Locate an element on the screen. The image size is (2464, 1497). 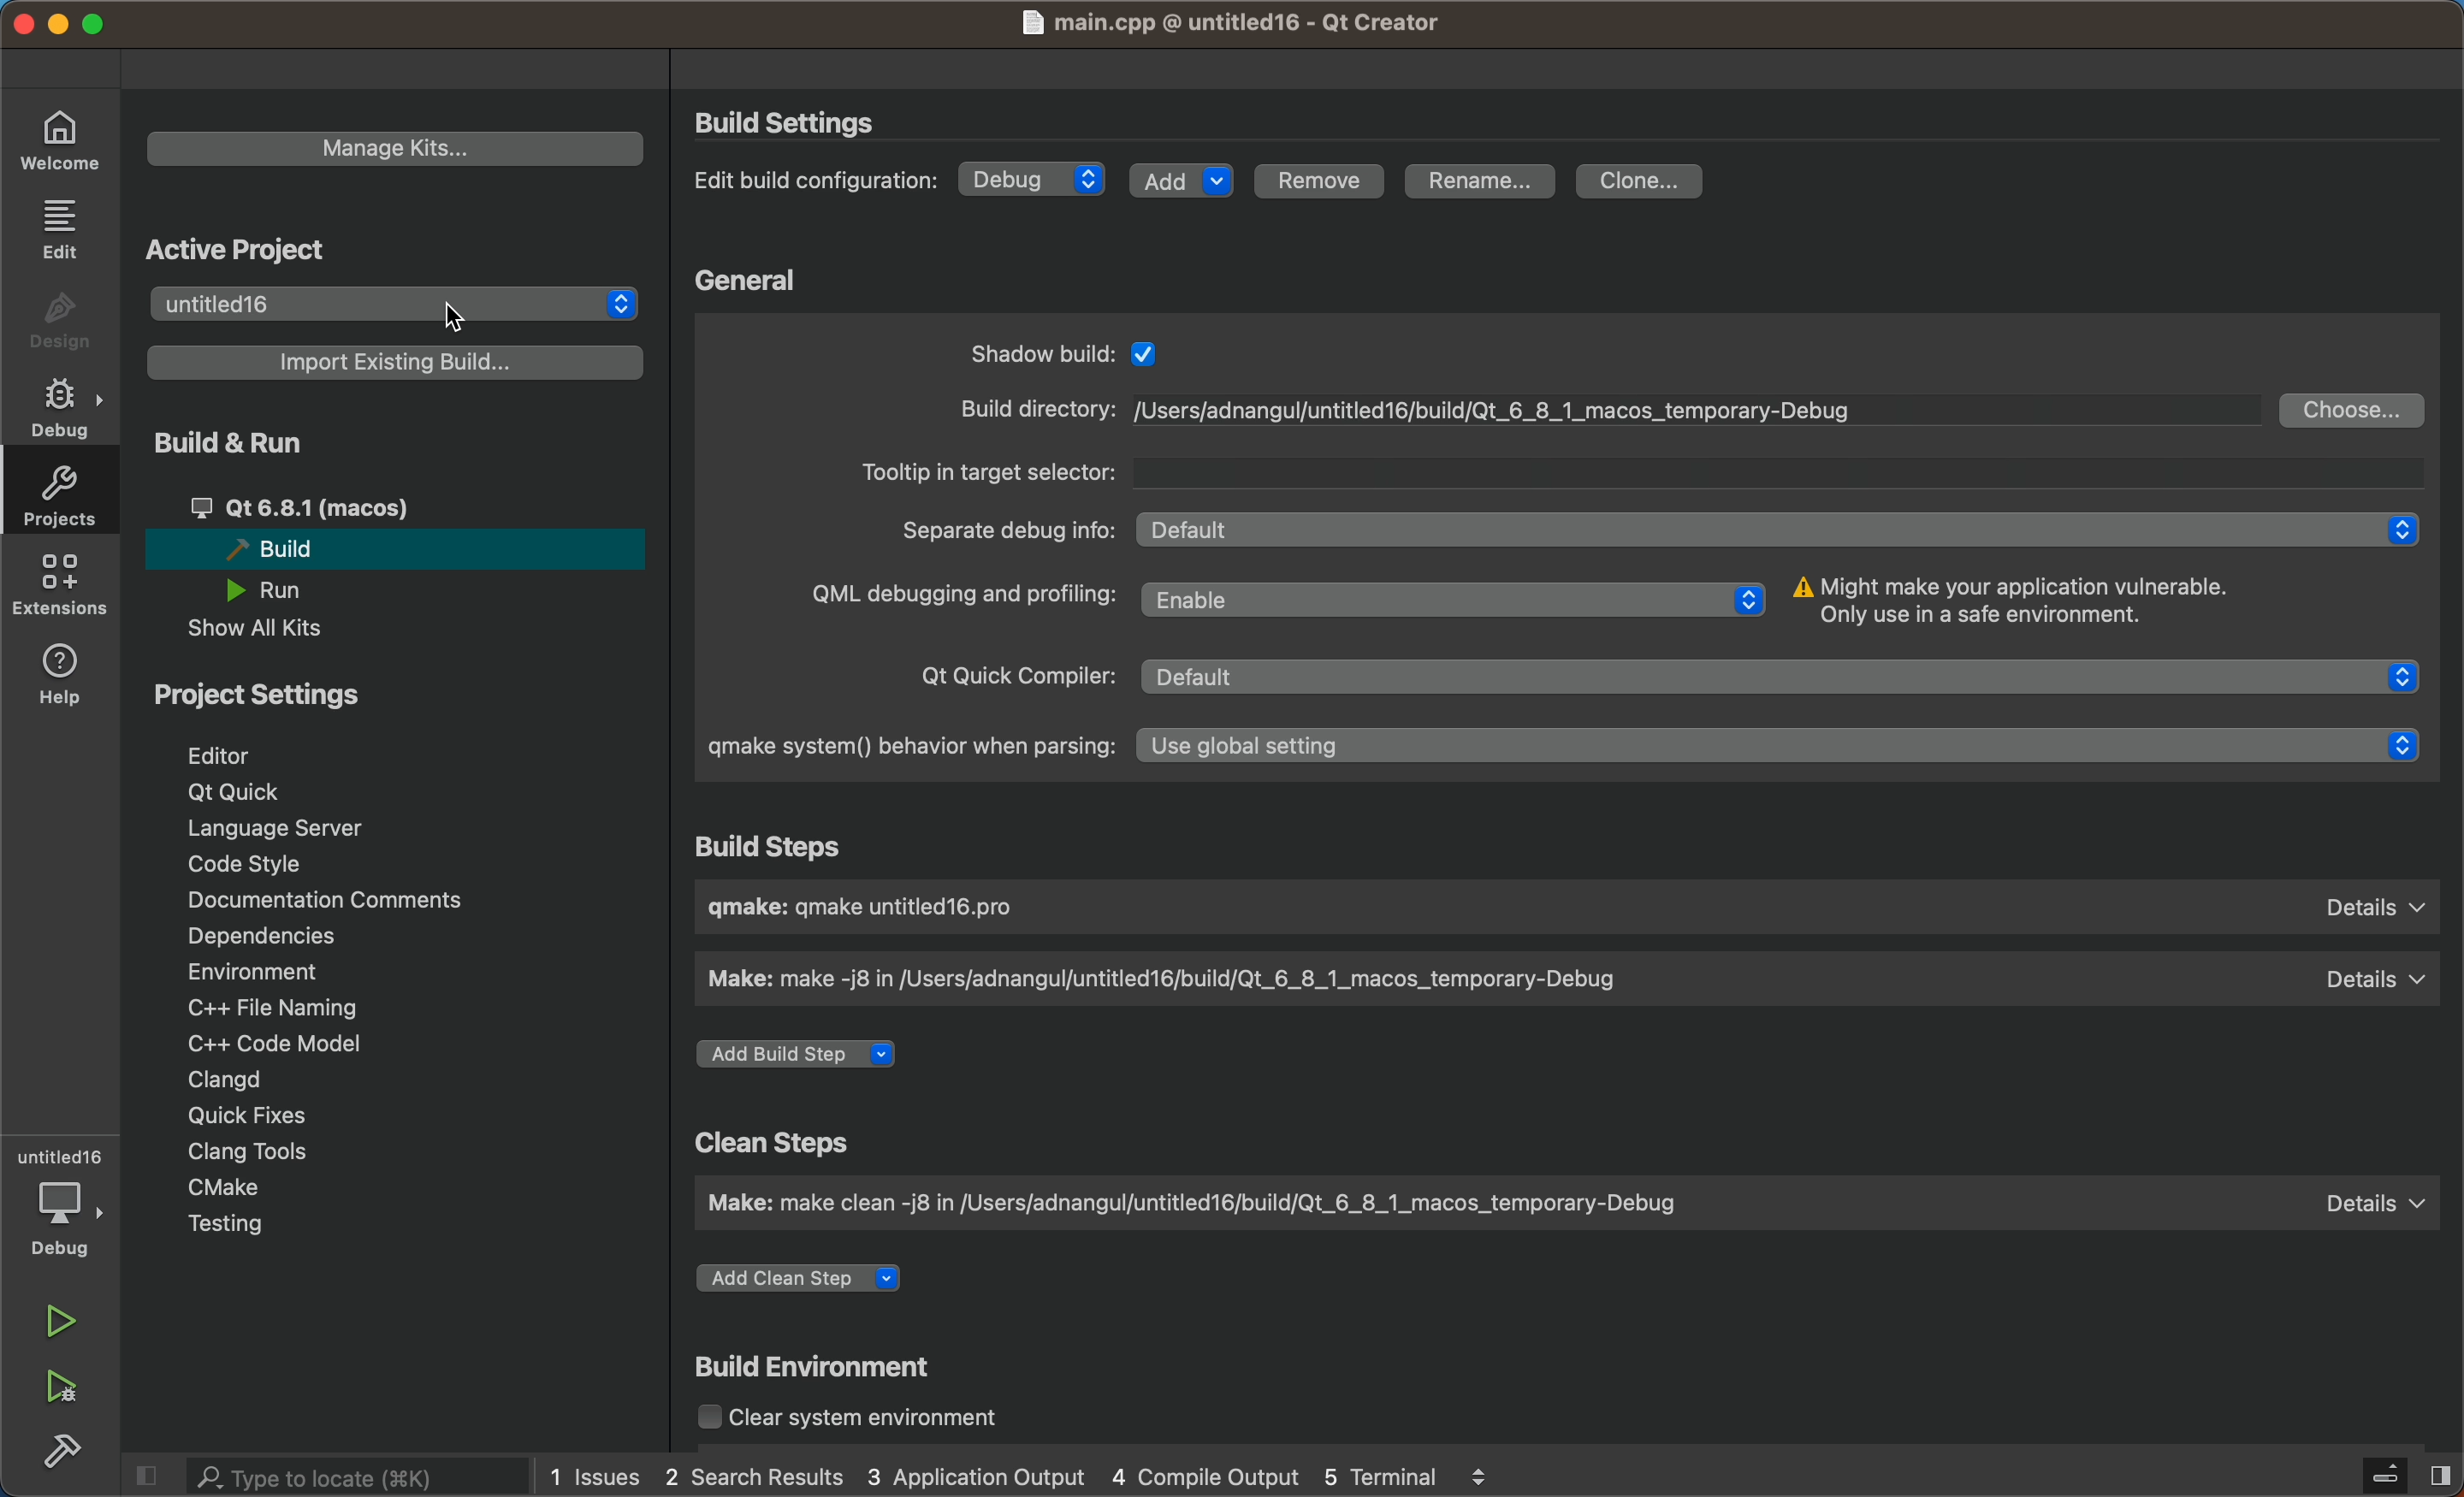
build is located at coordinates (821, 1363).